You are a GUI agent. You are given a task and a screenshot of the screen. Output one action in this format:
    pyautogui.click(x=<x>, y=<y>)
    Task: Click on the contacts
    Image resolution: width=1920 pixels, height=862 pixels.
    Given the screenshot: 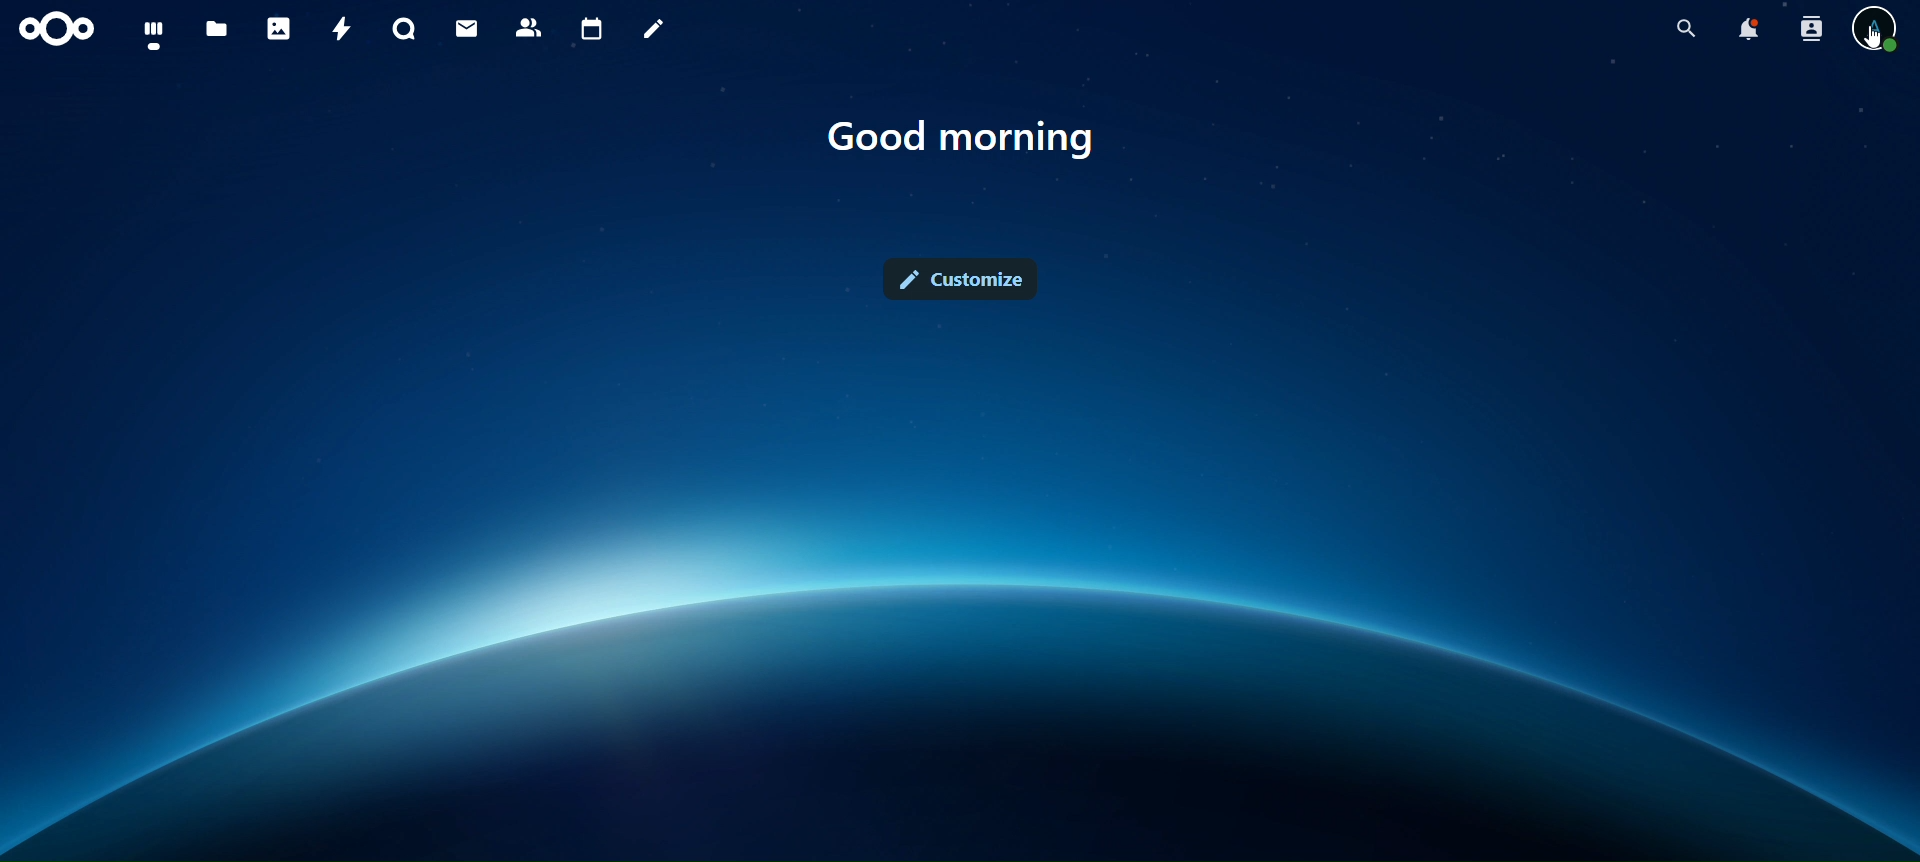 What is the action you would take?
    pyautogui.click(x=530, y=26)
    